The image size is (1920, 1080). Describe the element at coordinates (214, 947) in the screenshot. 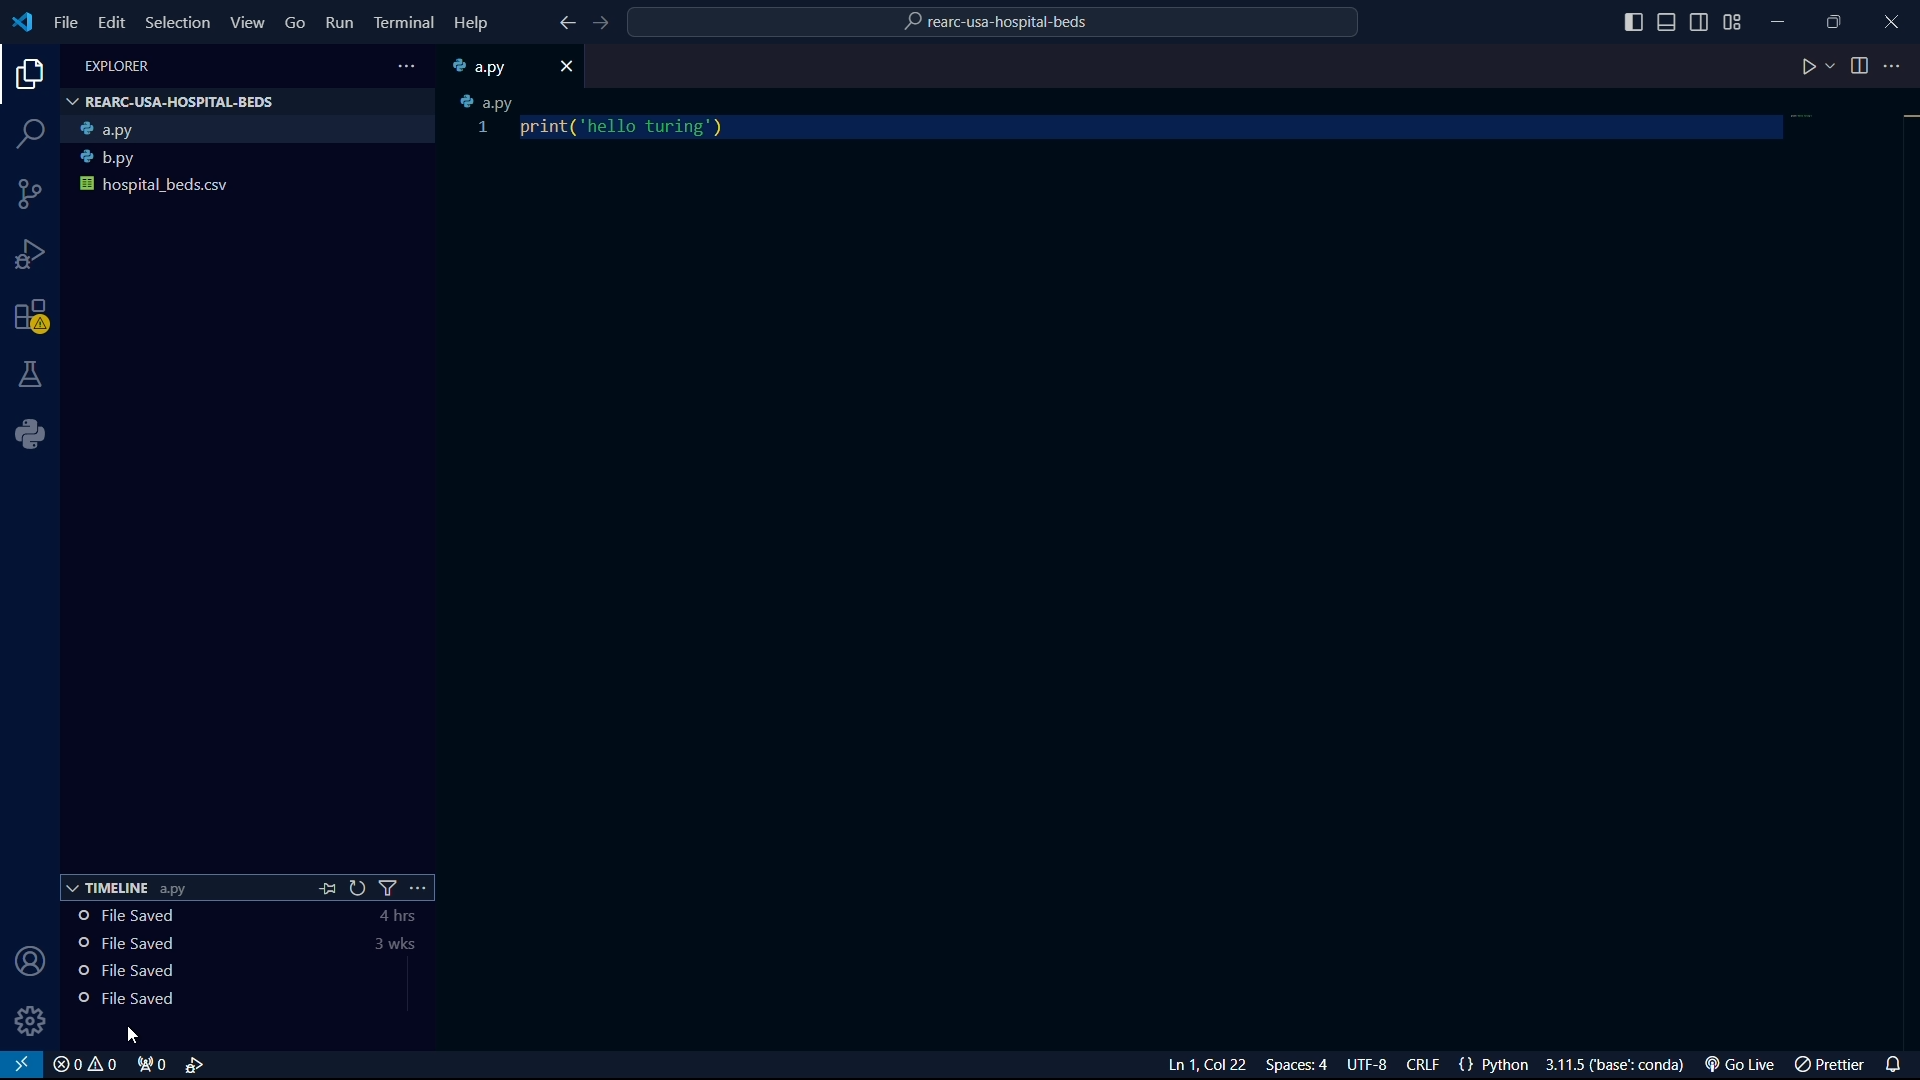

I see `timeline` at that location.